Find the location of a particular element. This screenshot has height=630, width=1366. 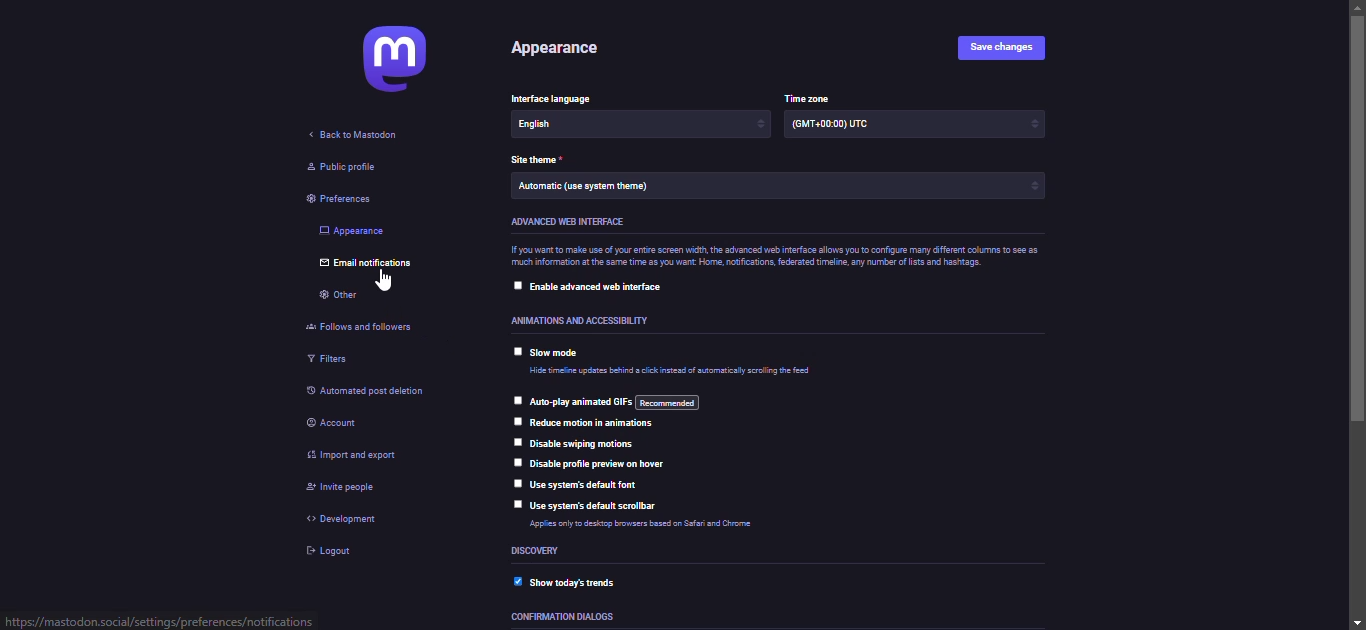

click to select is located at coordinates (517, 348).